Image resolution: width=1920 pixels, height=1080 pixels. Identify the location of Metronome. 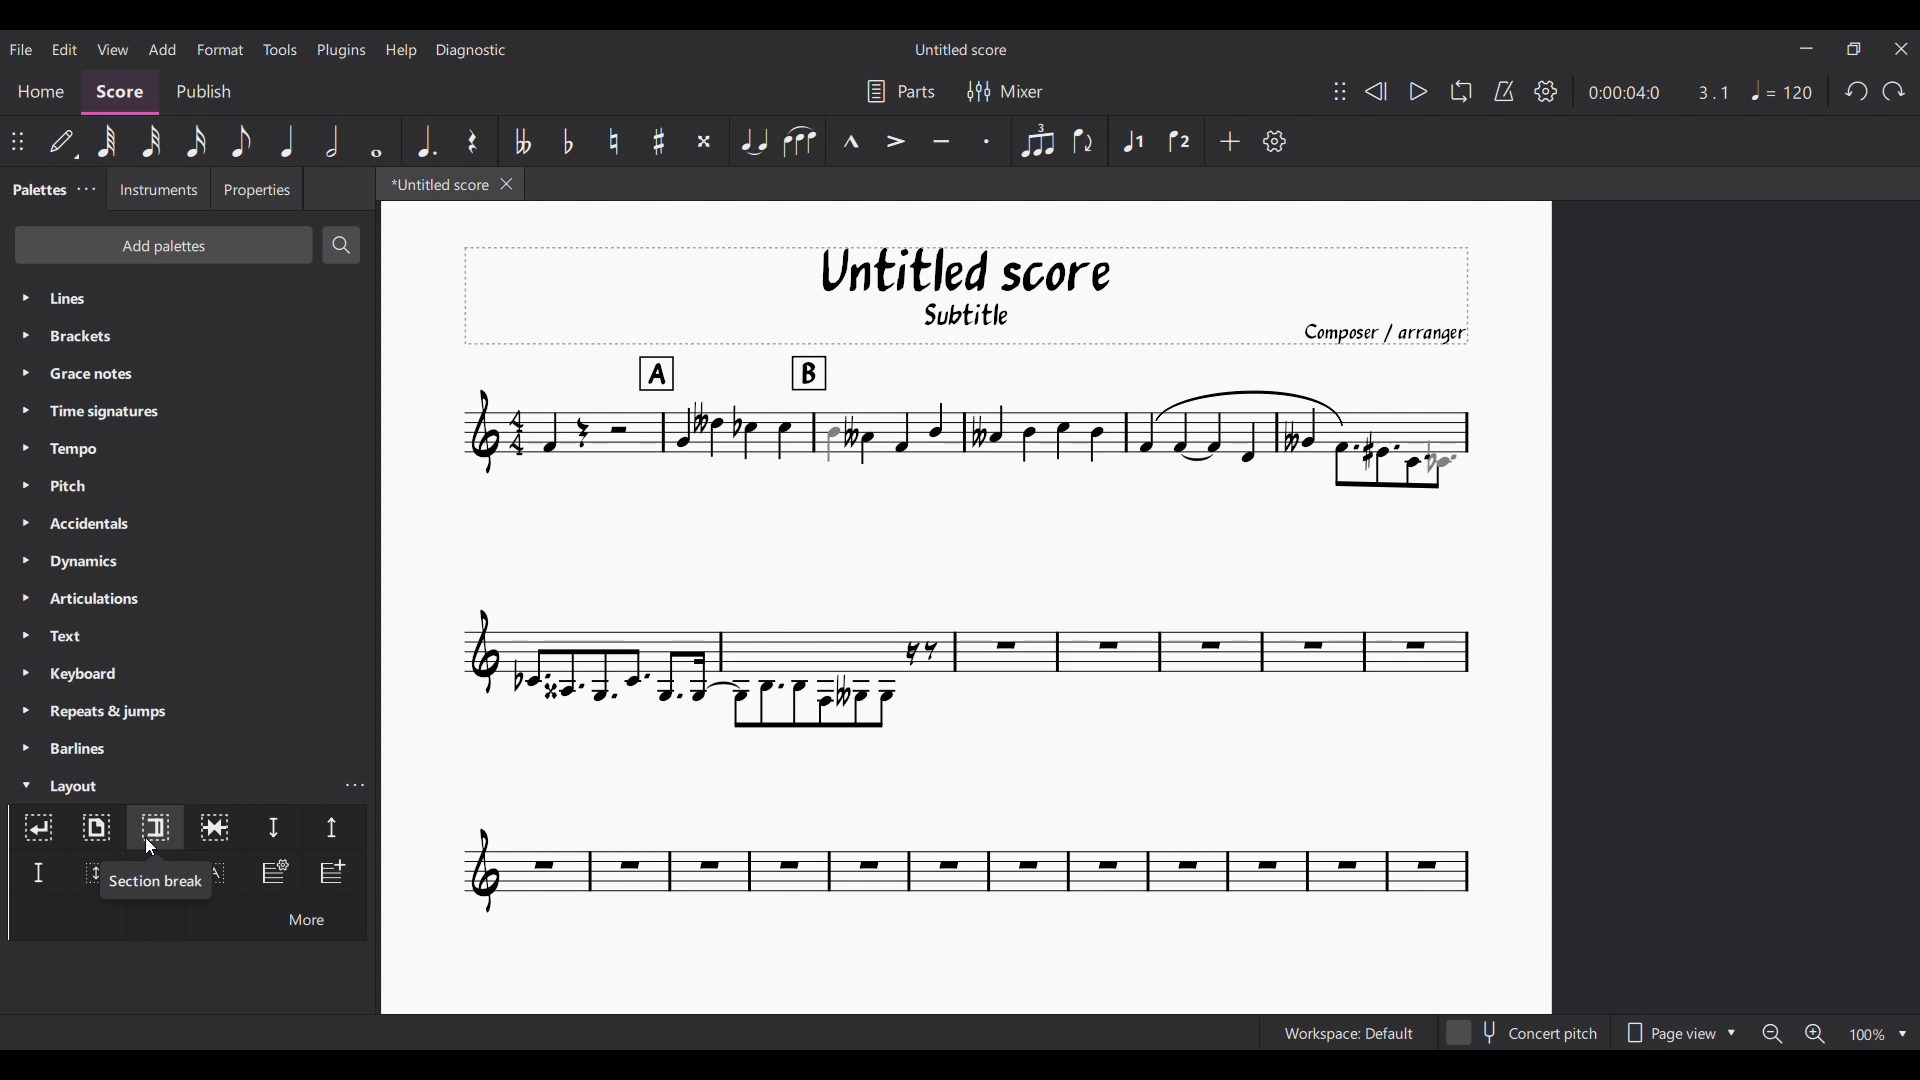
(1504, 91).